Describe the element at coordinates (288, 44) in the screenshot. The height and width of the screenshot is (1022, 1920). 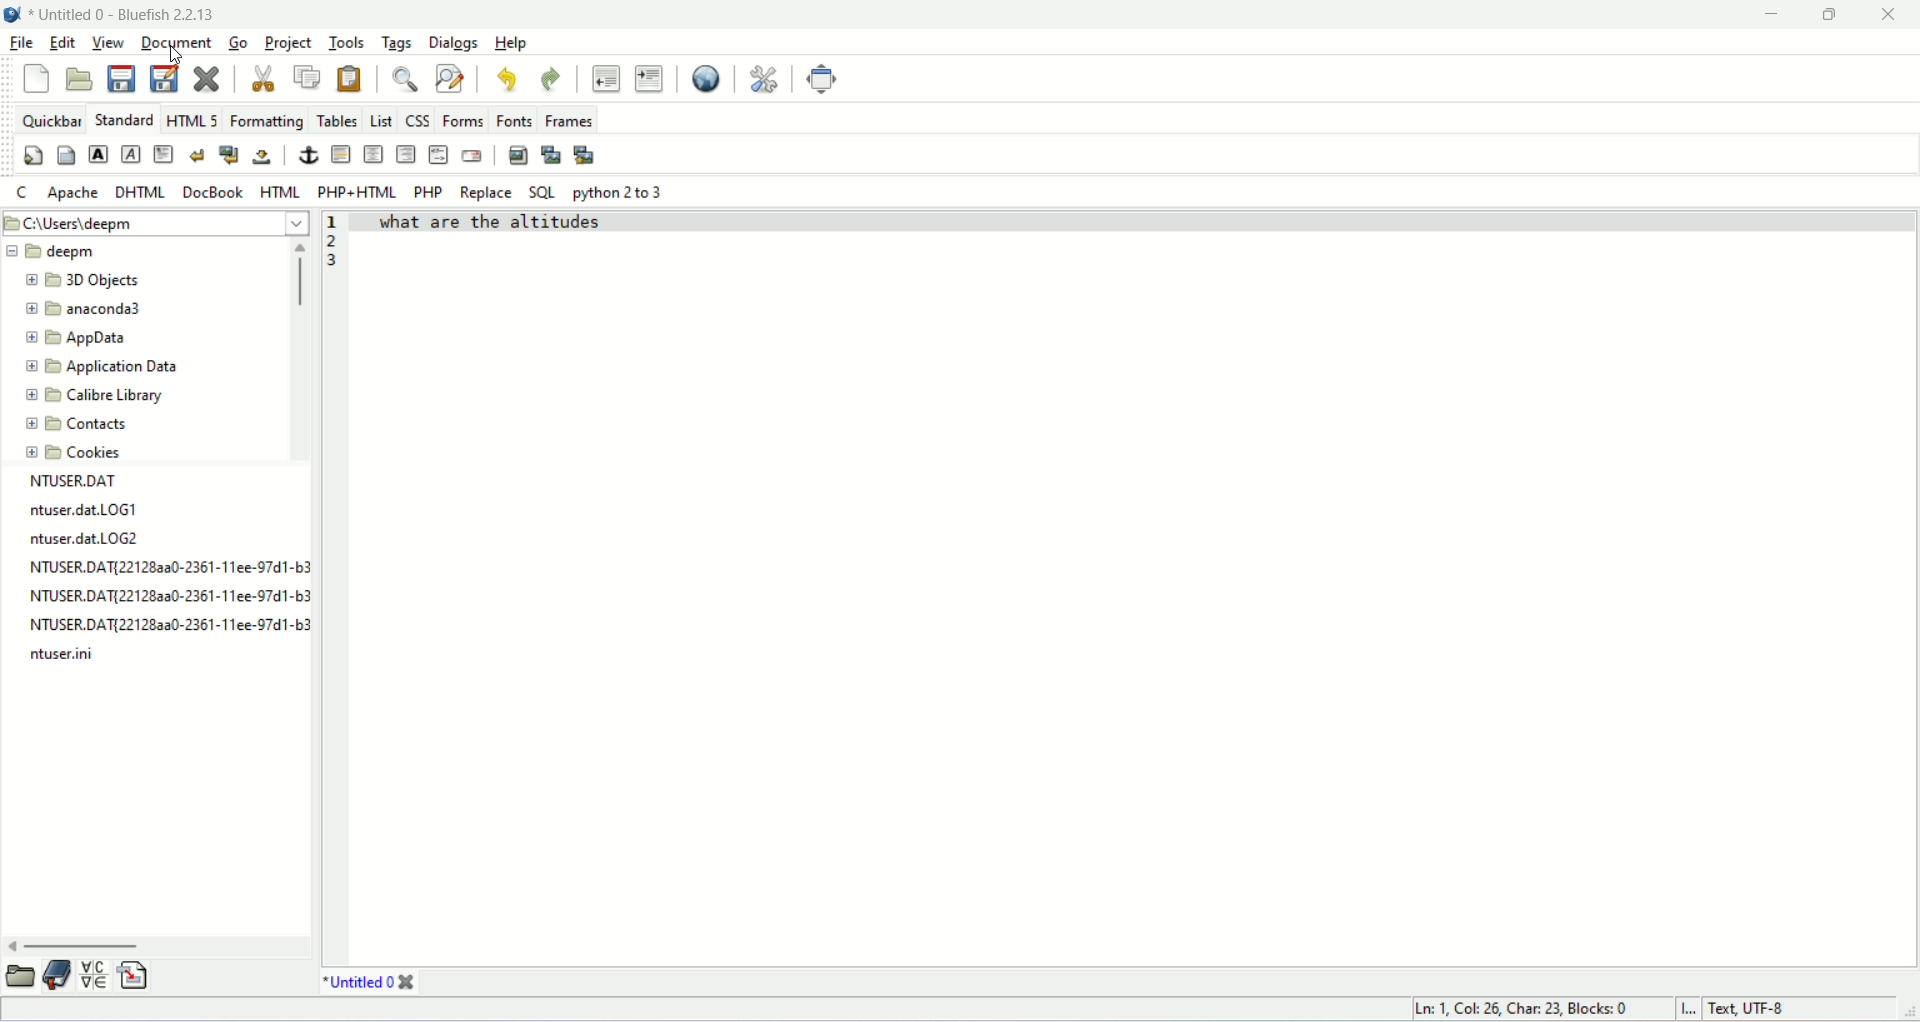
I see `project` at that location.